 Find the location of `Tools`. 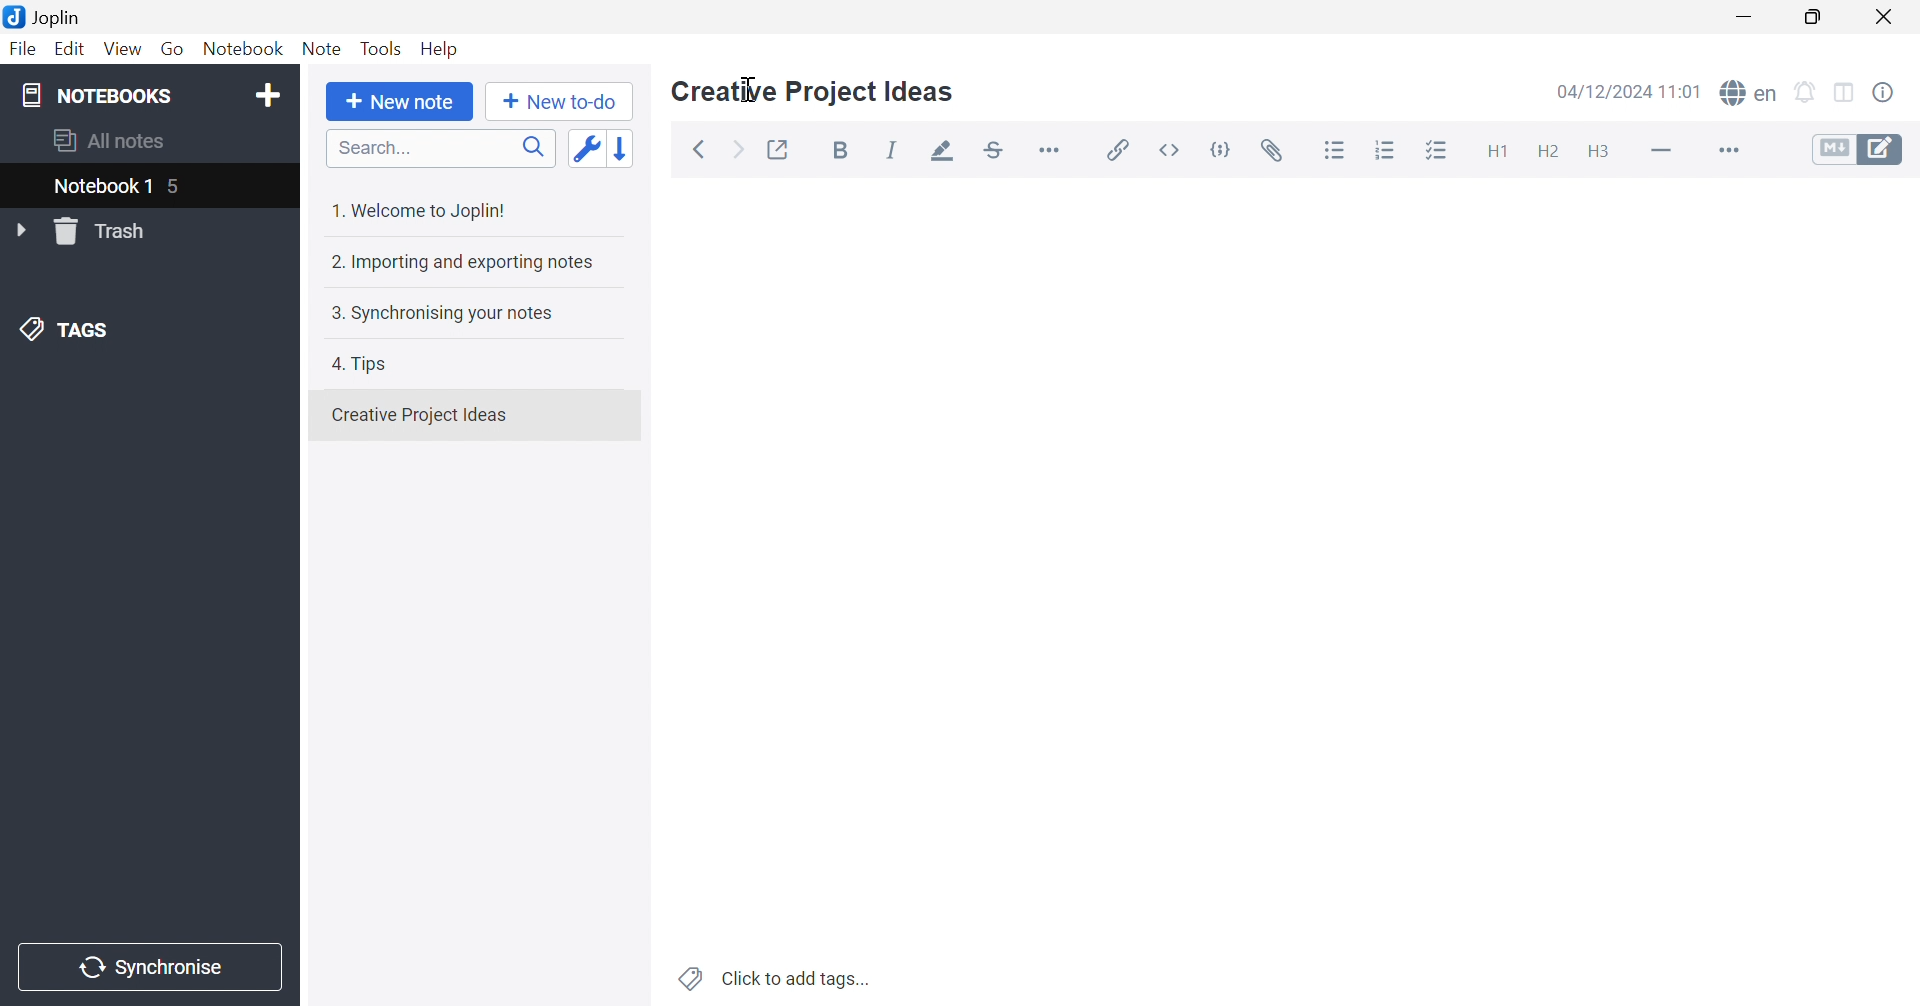

Tools is located at coordinates (383, 47).